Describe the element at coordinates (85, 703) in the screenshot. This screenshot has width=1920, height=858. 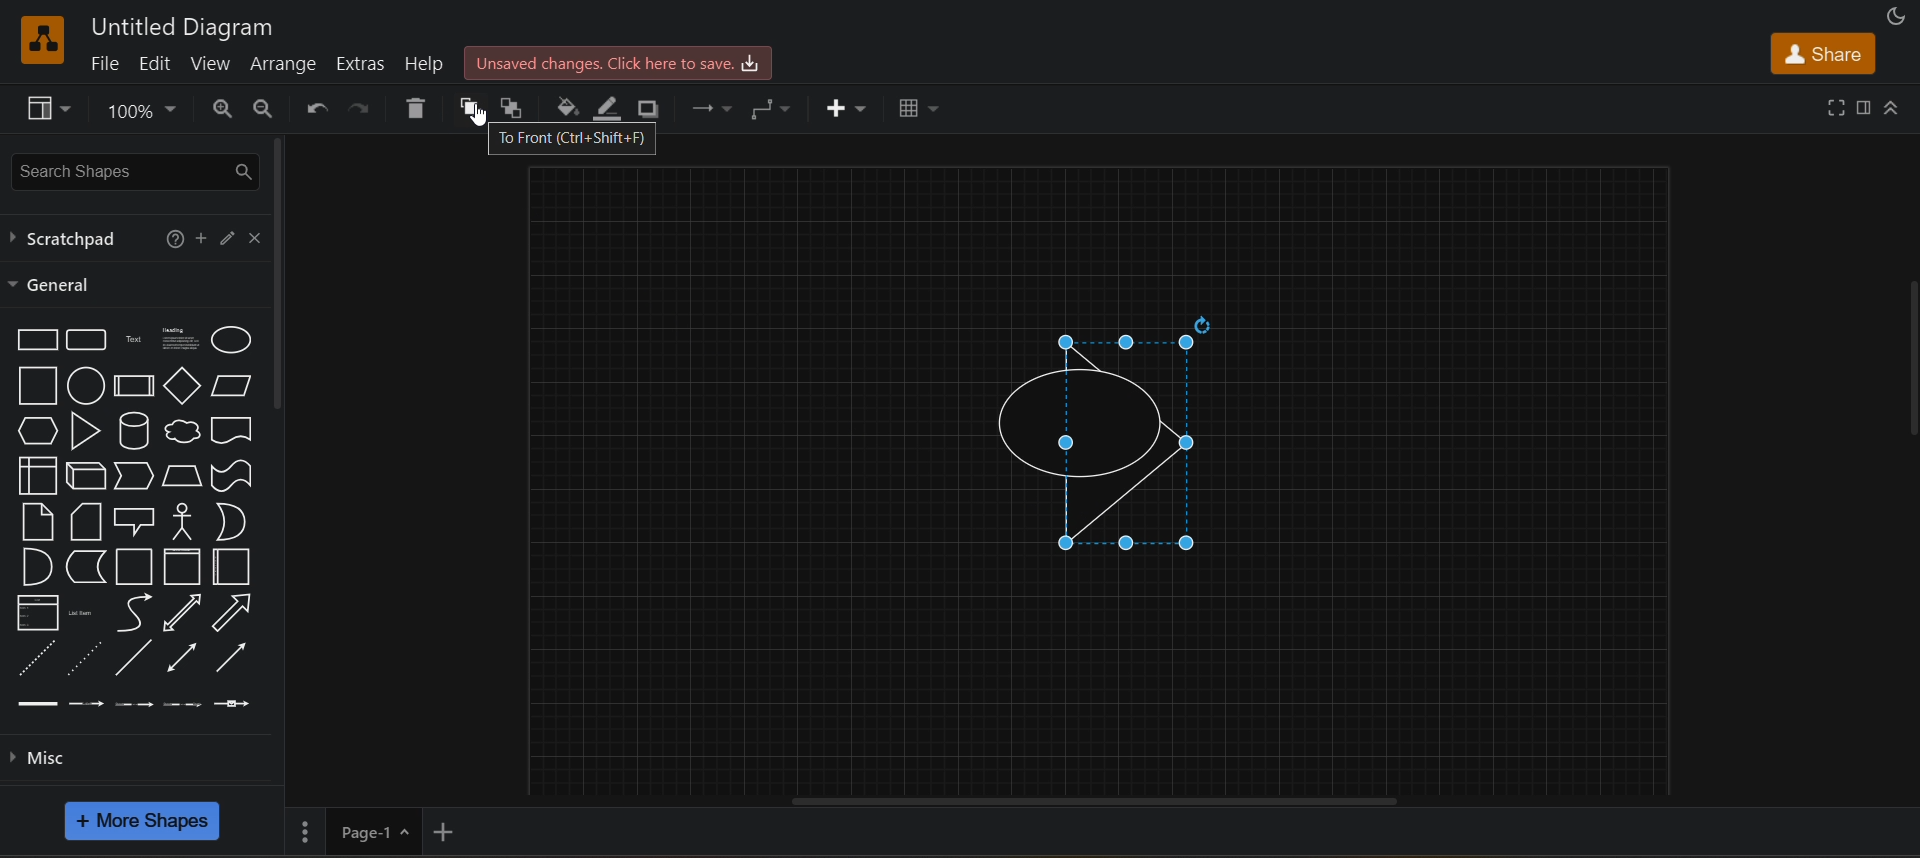
I see `connector with label` at that location.